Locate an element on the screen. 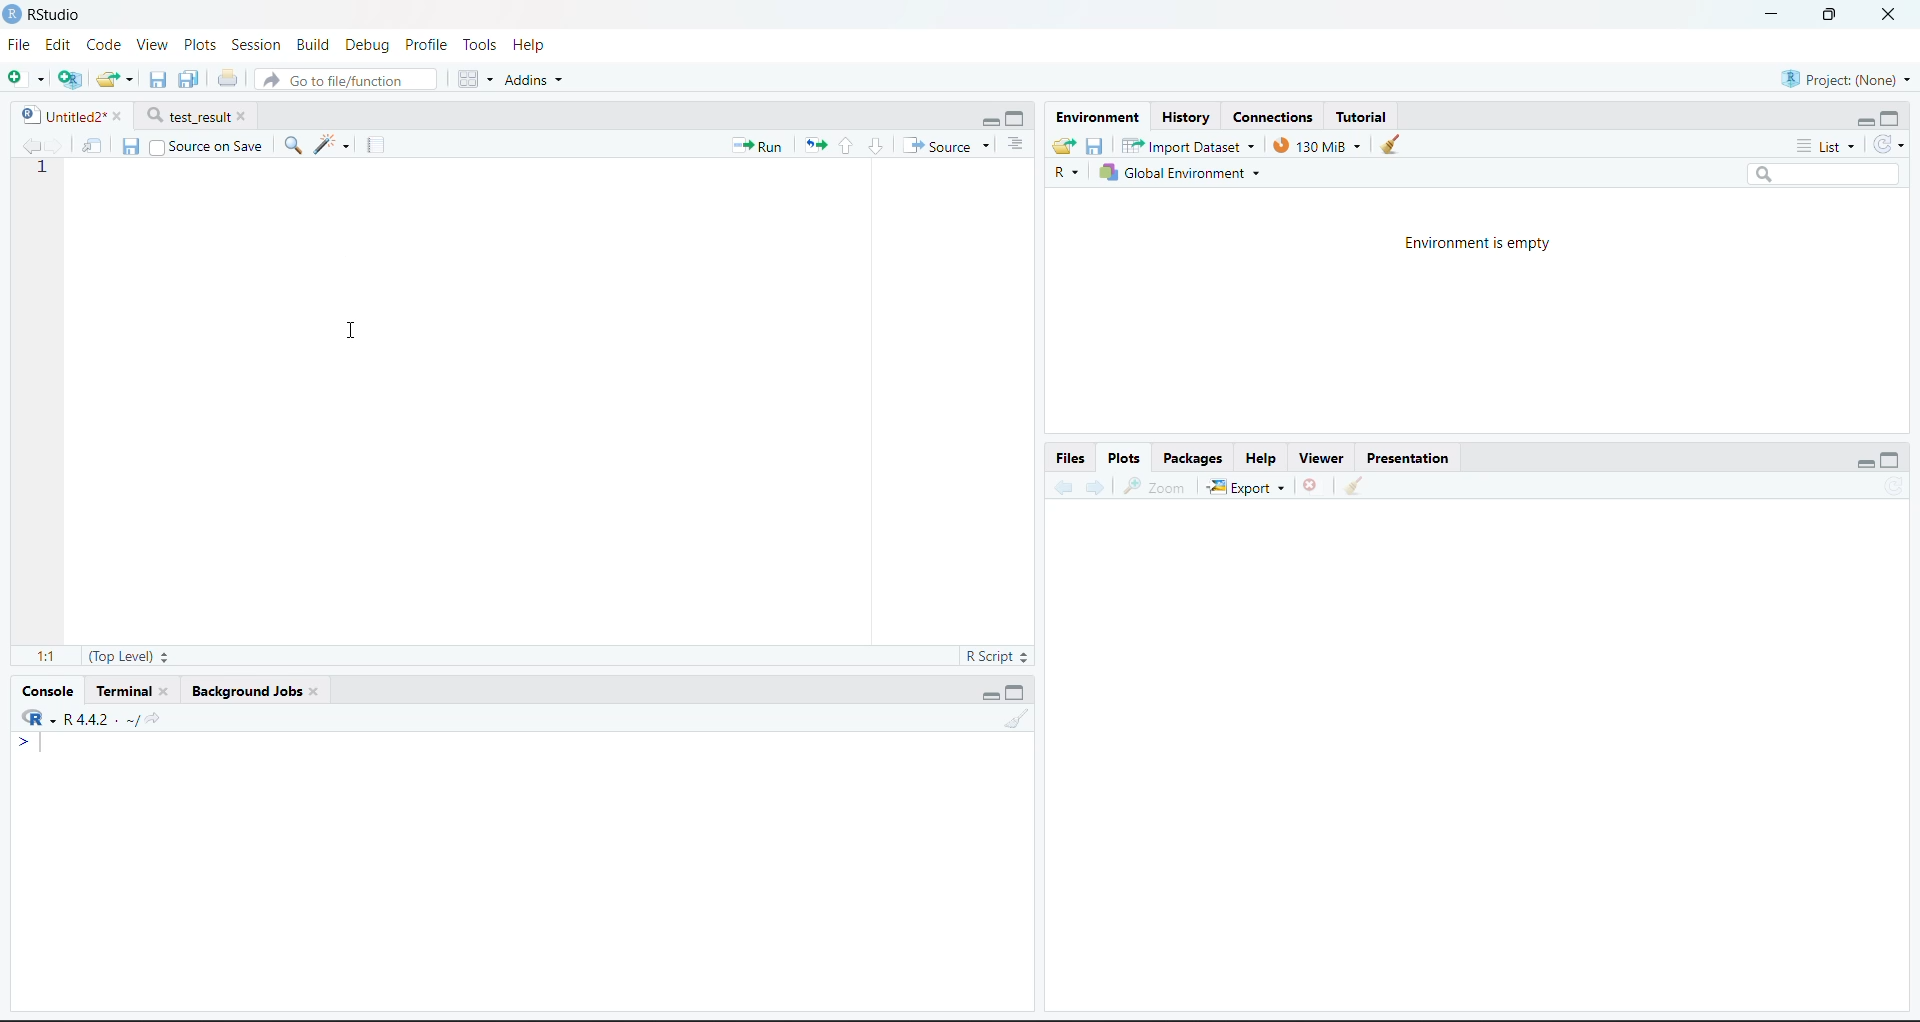  Minimize is located at coordinates (987, 120).